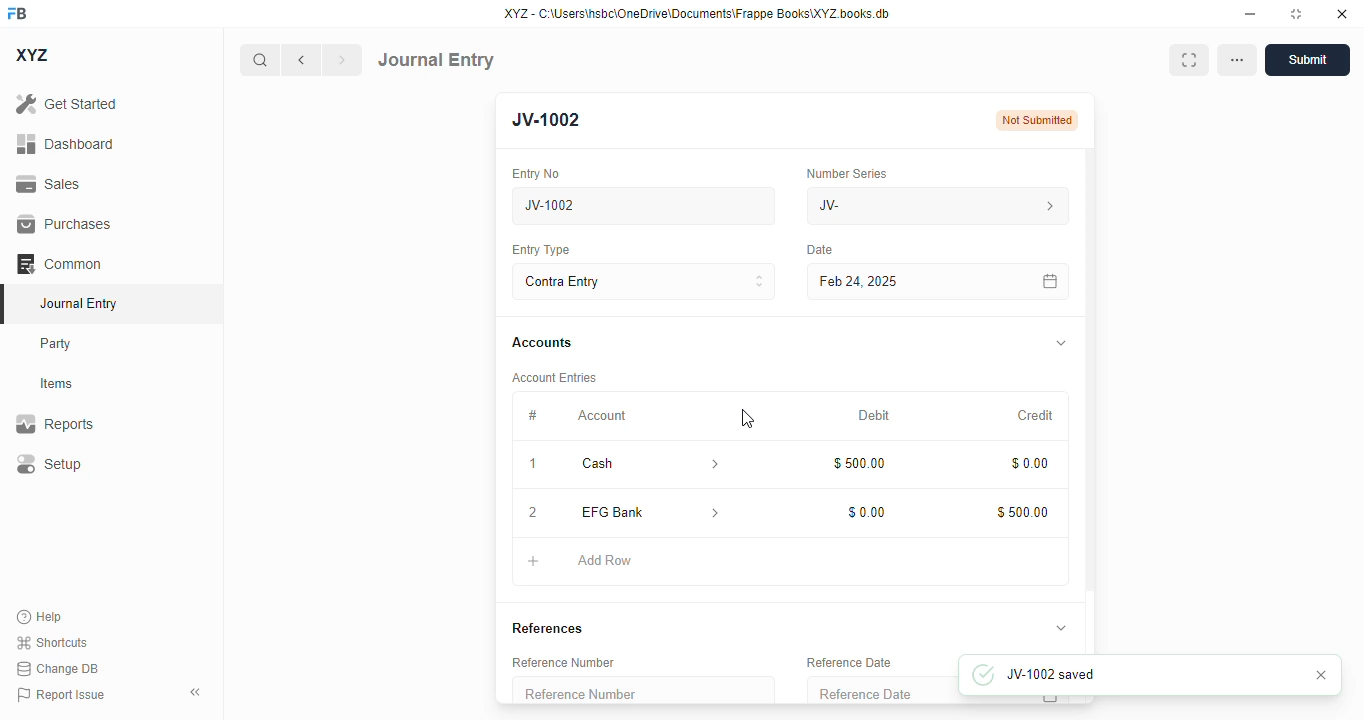 Image resolution: width=1364 pixels, height=720 pixels. What do you see at coordinates (622, 512) in the screenshot?
I see `EFG Bank` at bounding box center [622, 512].